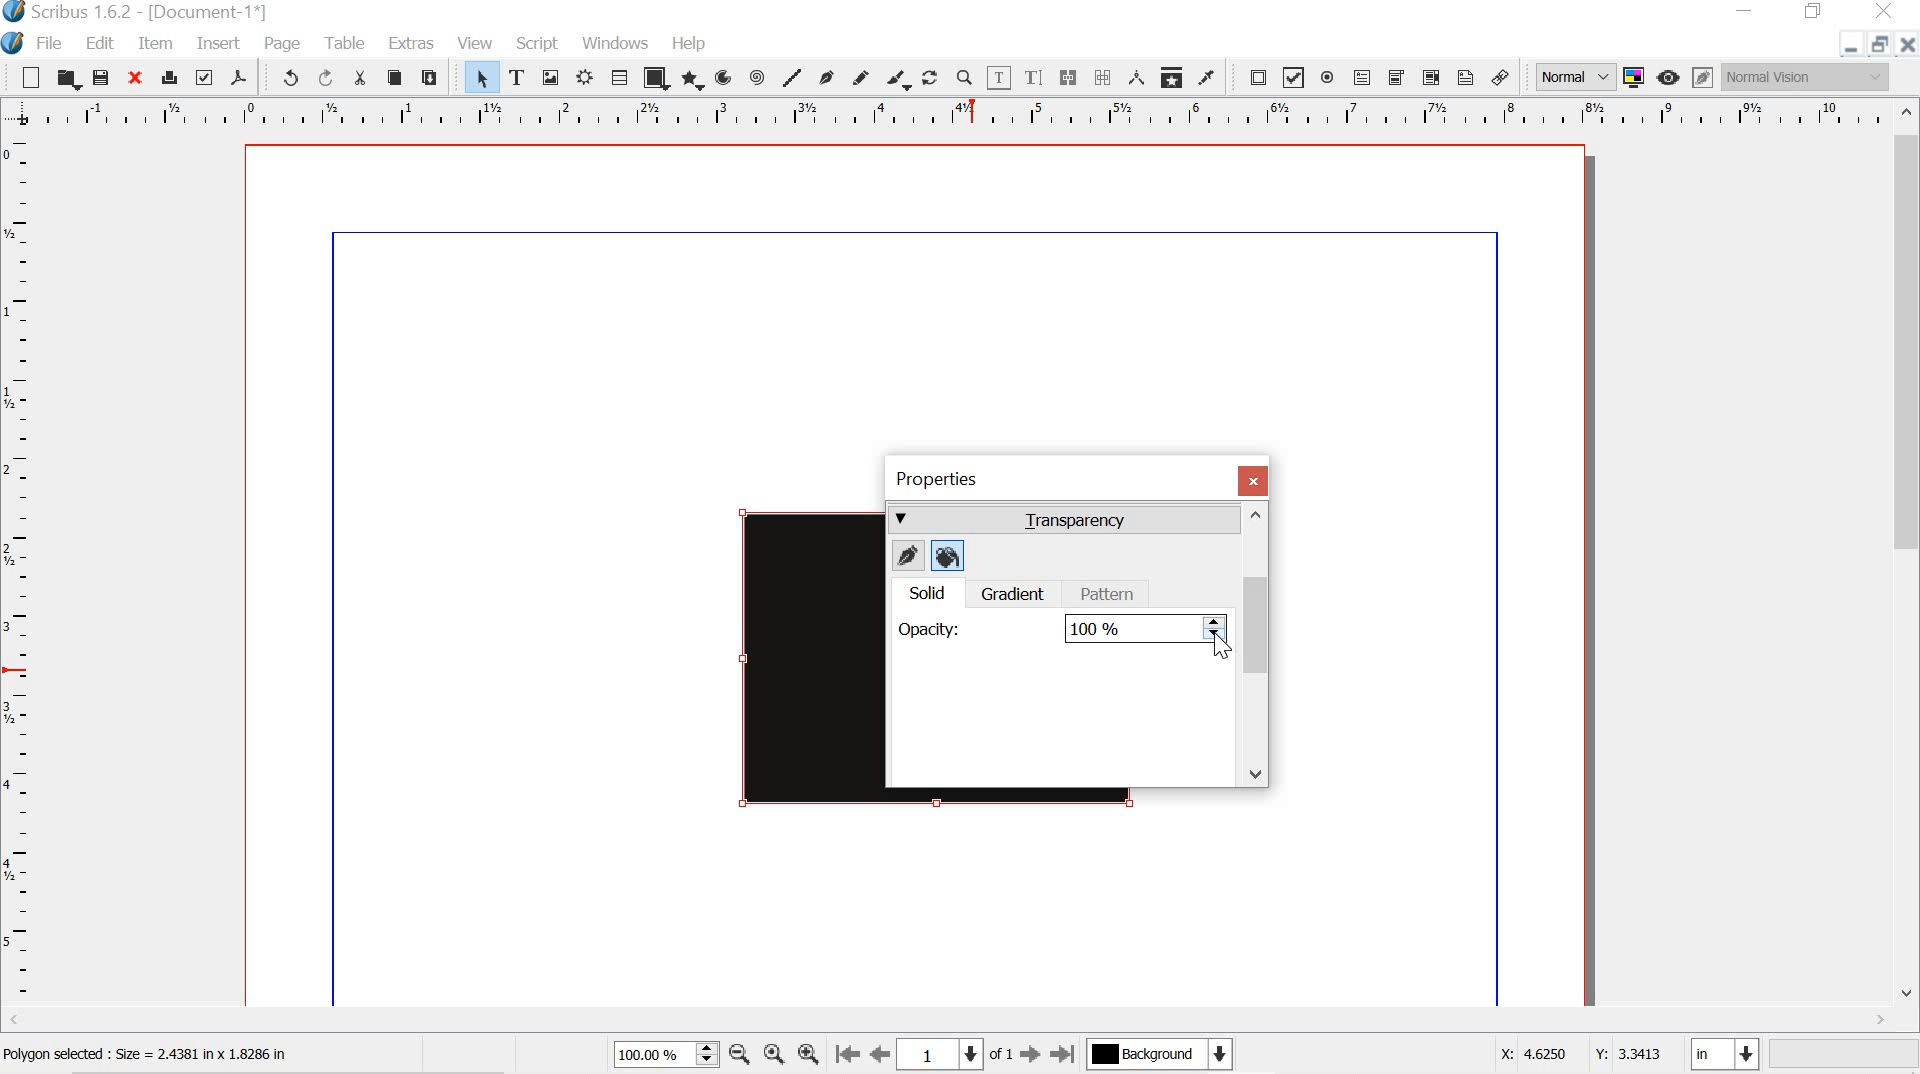 The image size is (1920, 1074). Describe the element at coordinates (939, 1055) in the screenshot. I see `1` at that location.